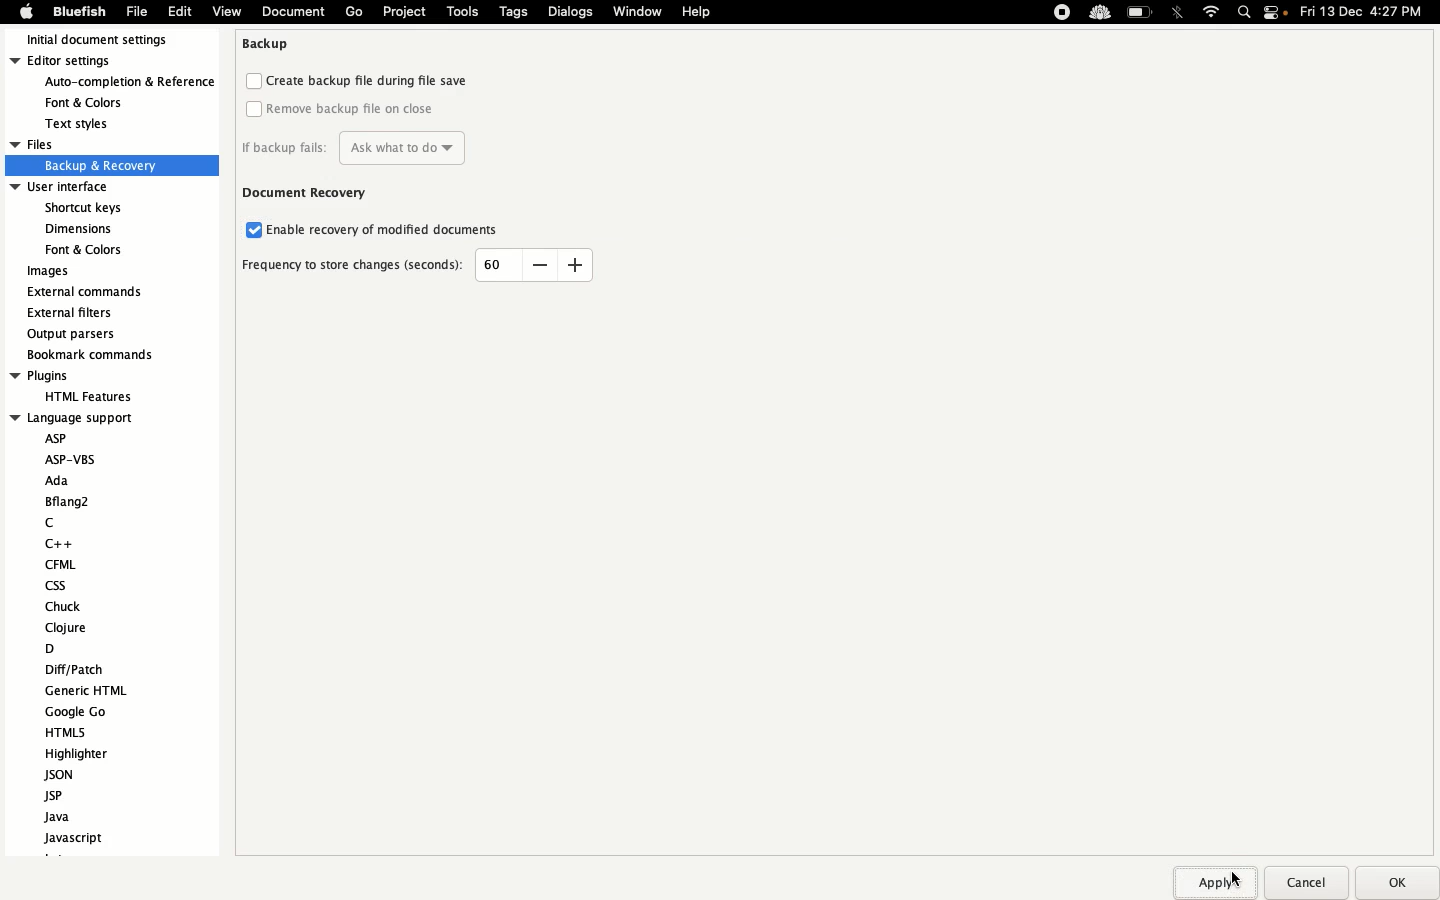  Describe the element at coordinates (250, 230) in the screenshot. I see `Enabled` at that location.